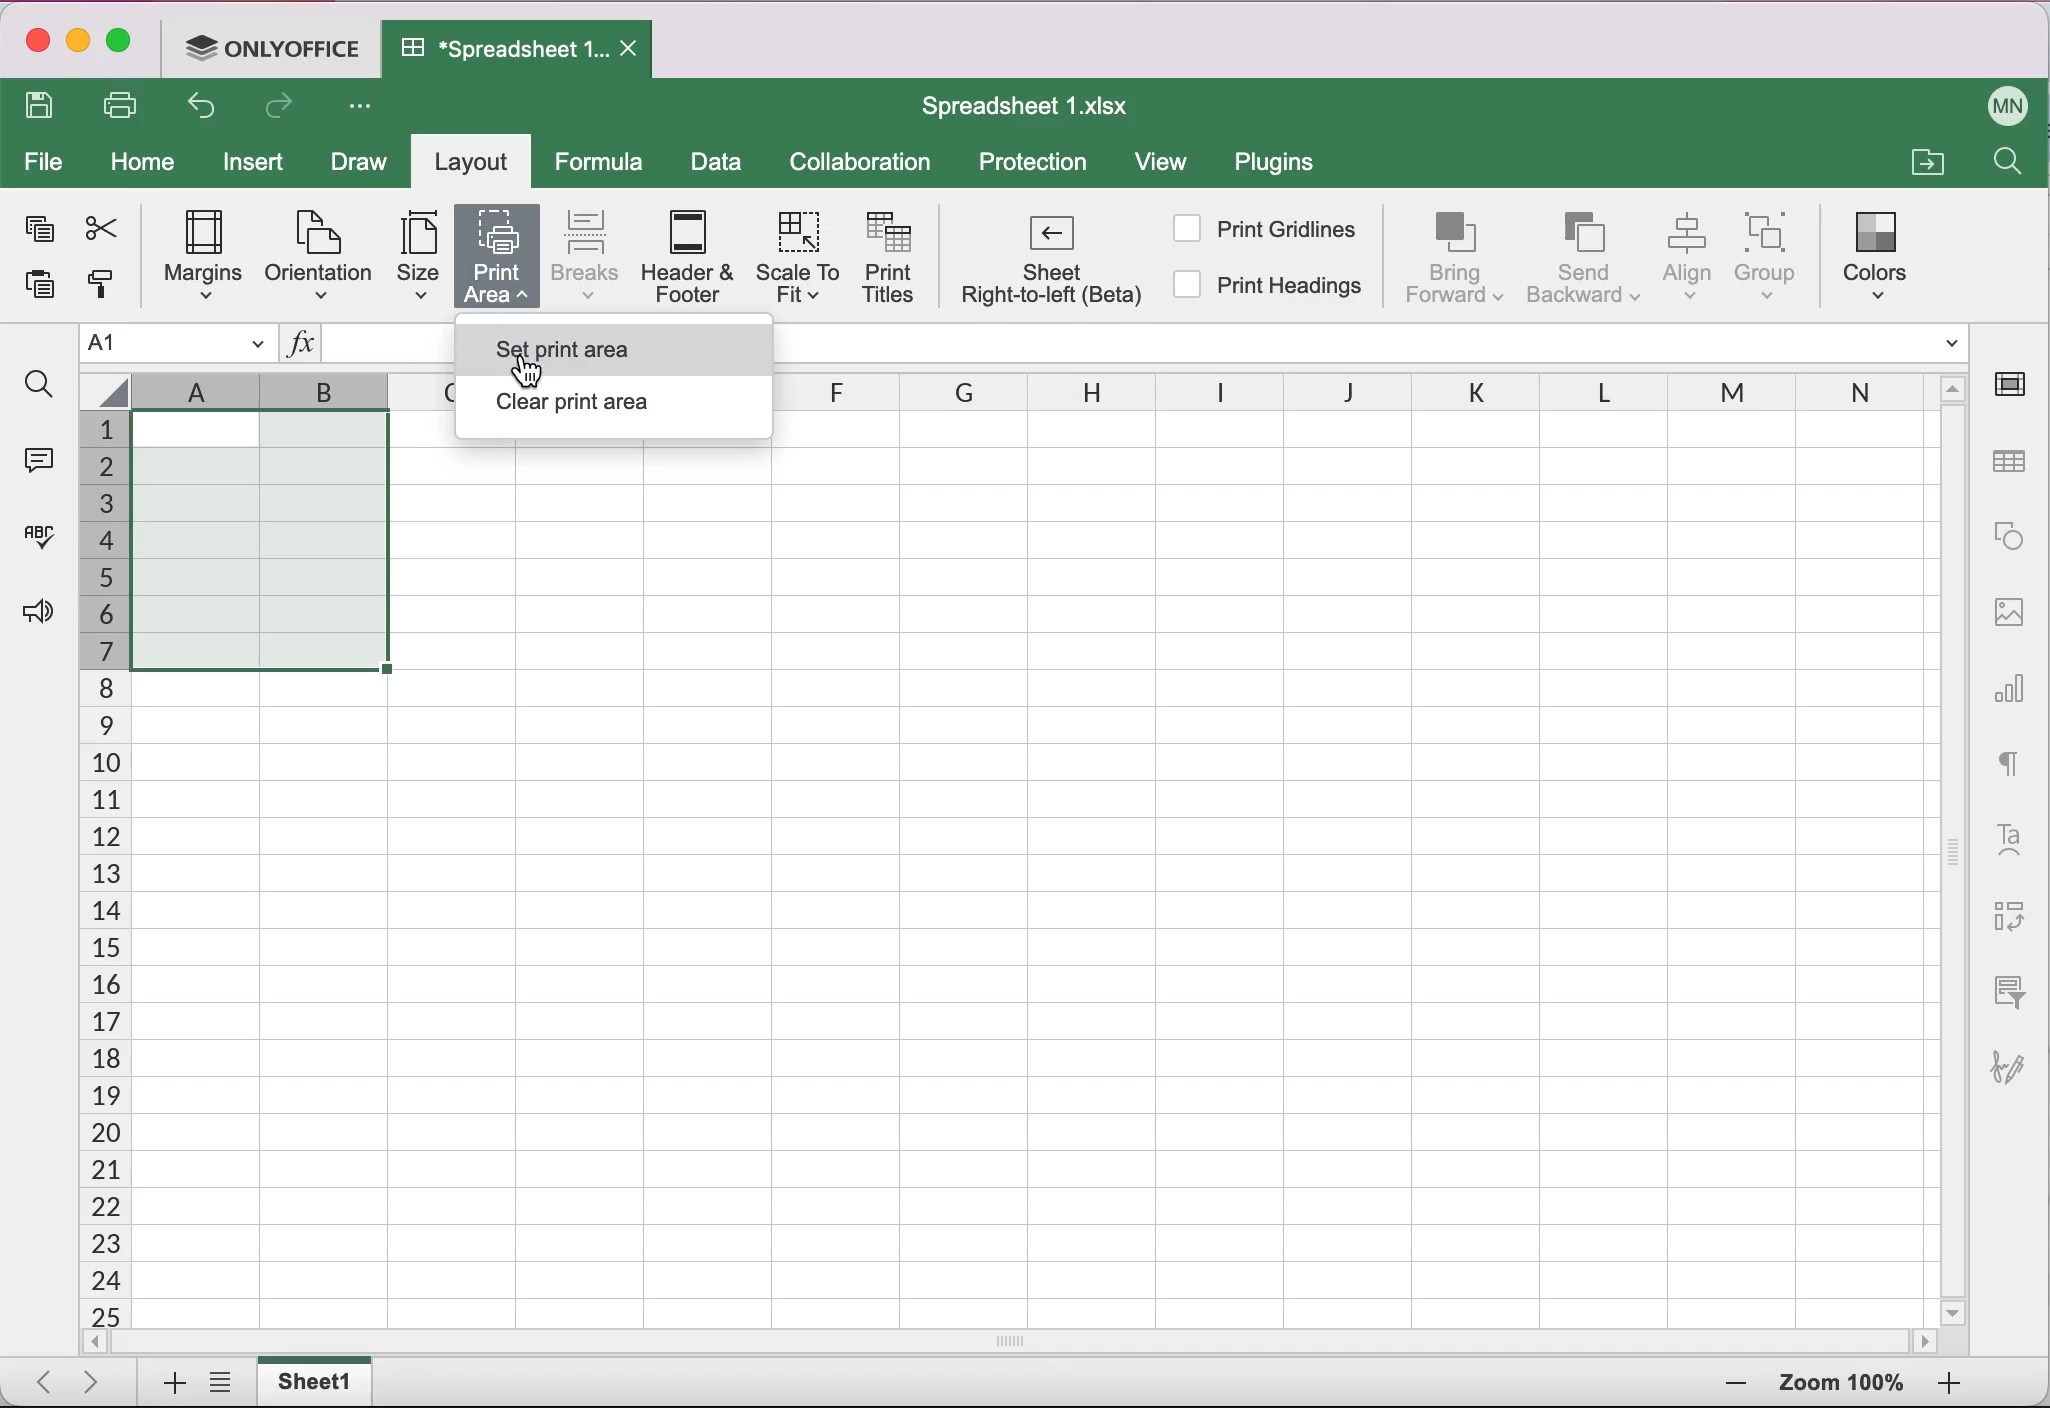 The width and height of the screenshot is (2050, 1408). Describe the element at coordinates (1267, 228) in the screenshot. I see `Print gridlines` at that location.